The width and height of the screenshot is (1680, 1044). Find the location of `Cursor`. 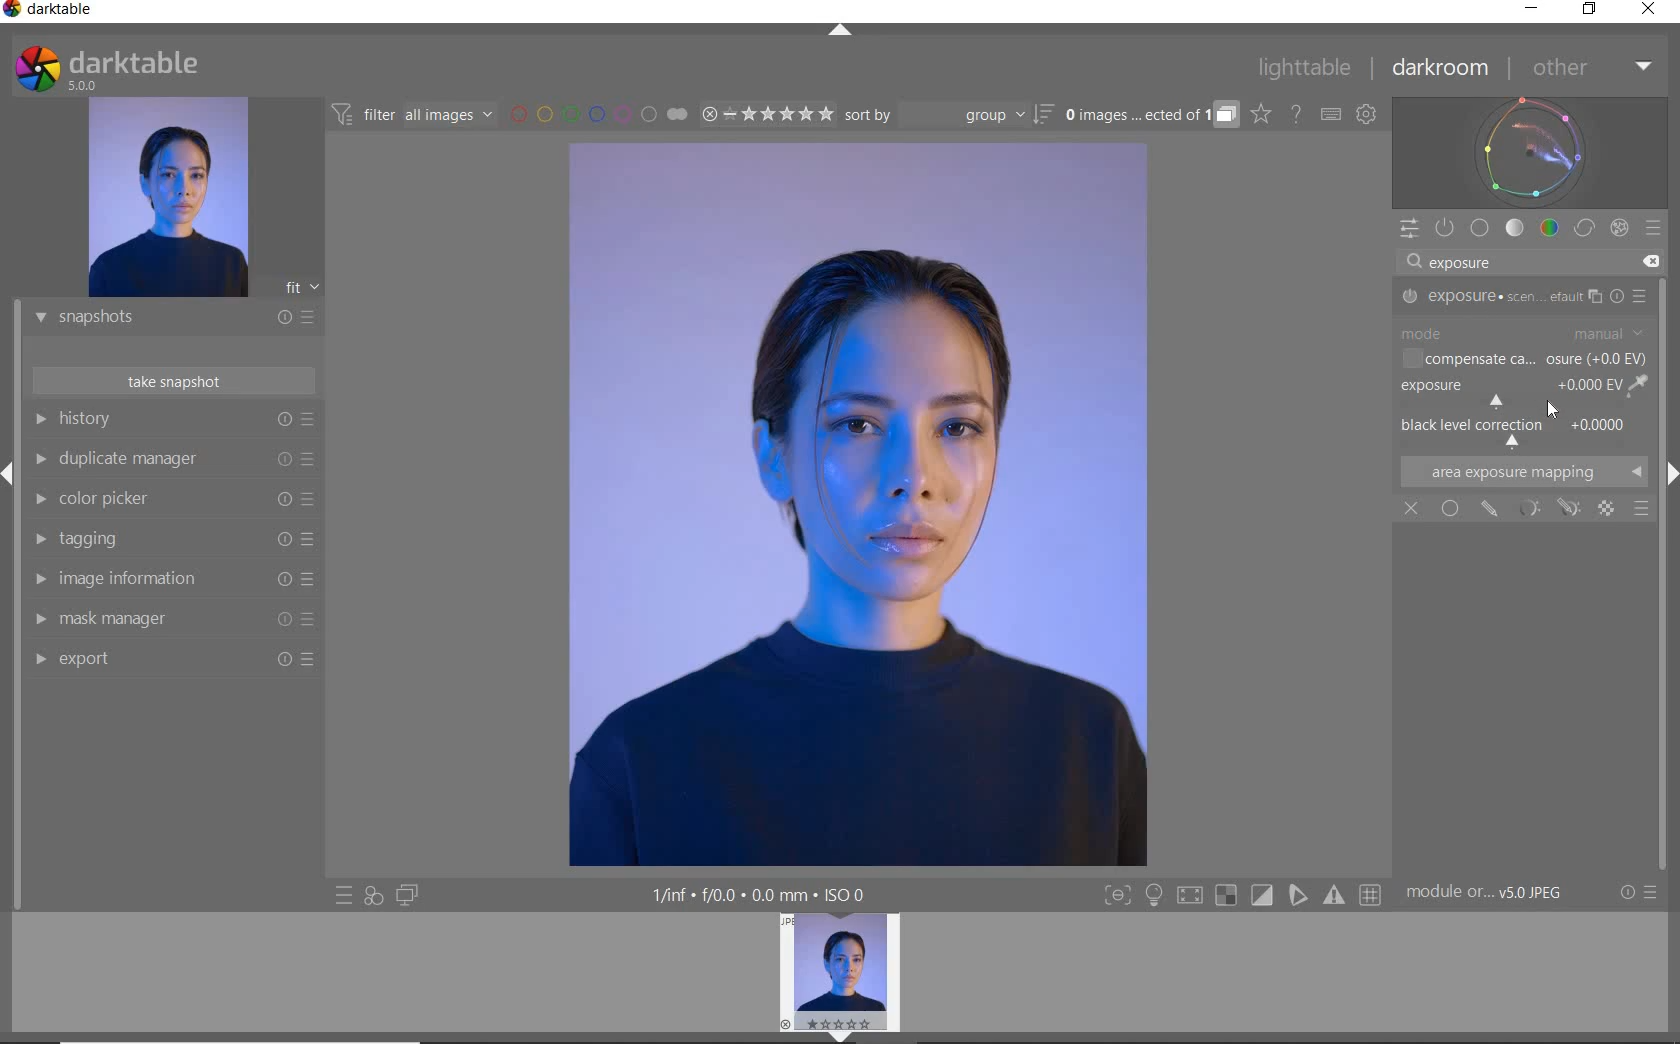

Cursor is located at coordinates (1554, 408).